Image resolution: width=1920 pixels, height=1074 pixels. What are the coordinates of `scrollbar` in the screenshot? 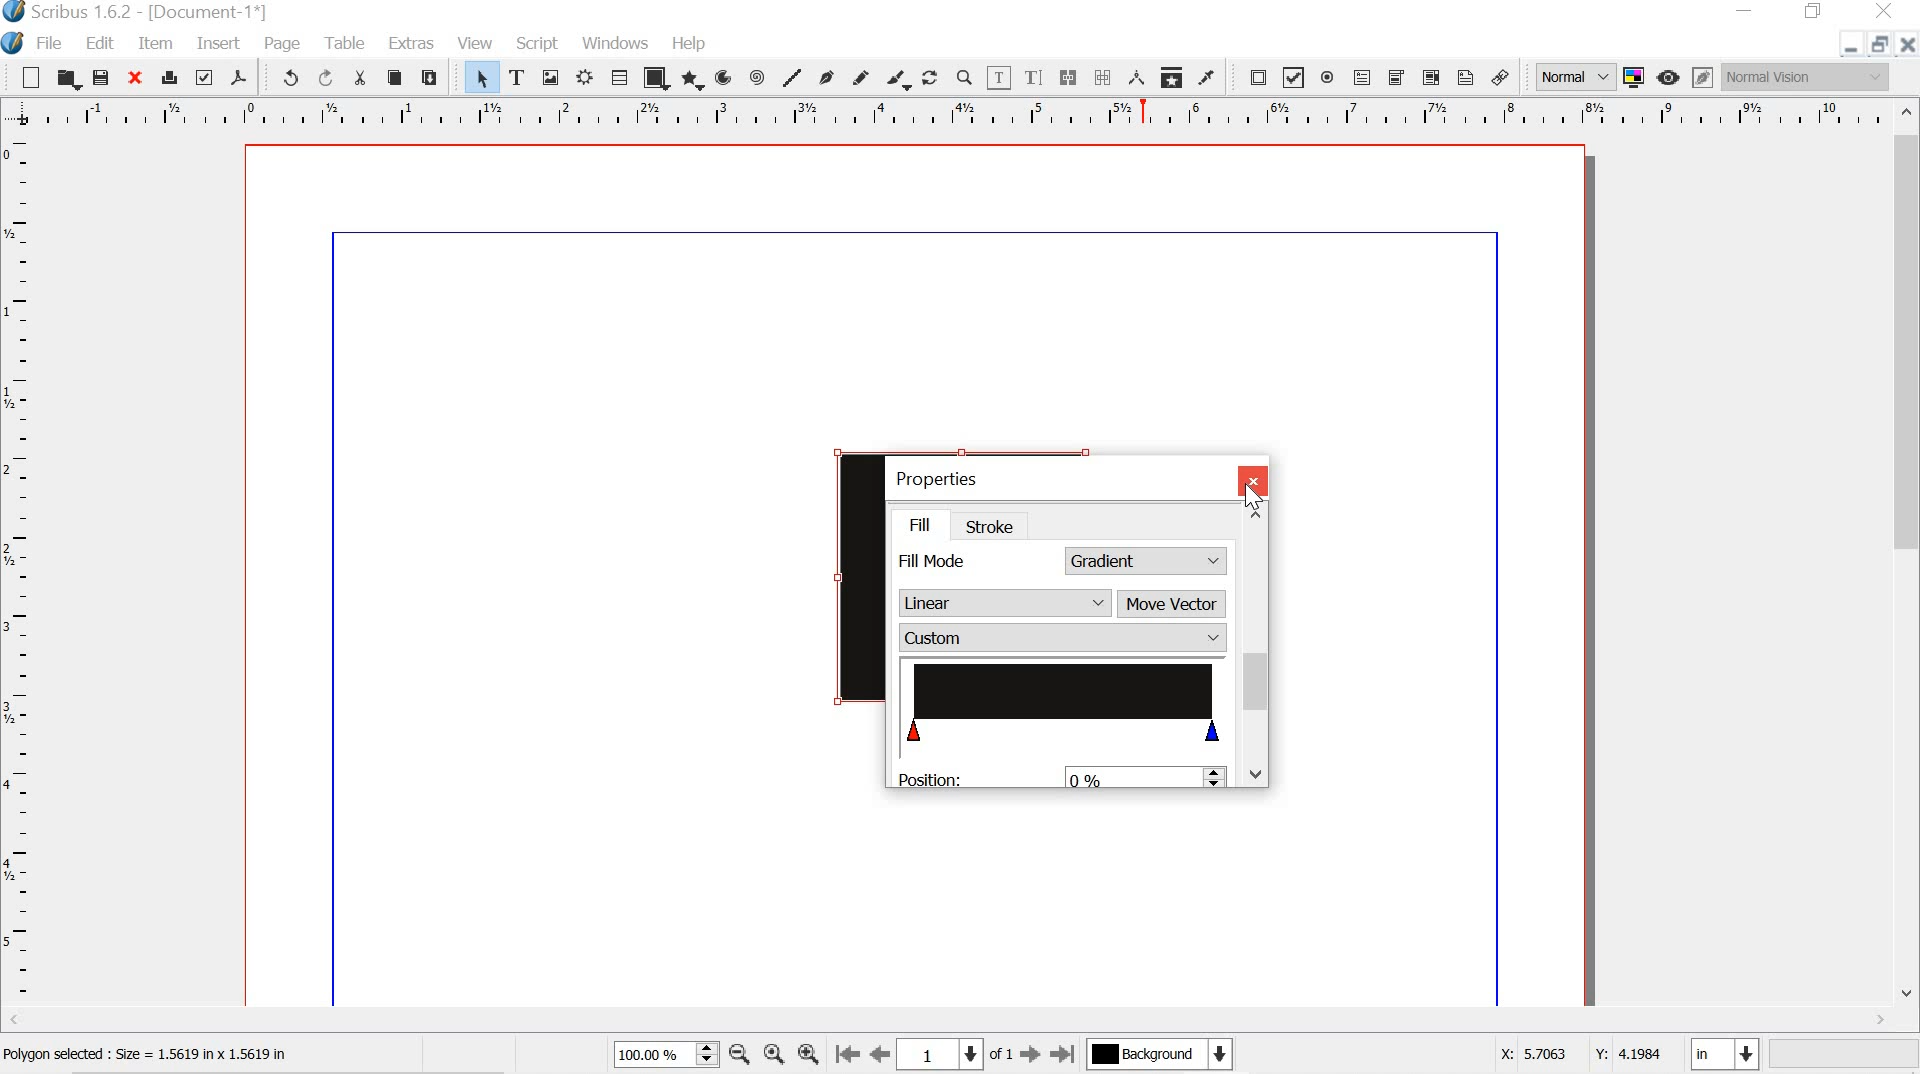 It's located at (1906, 557).